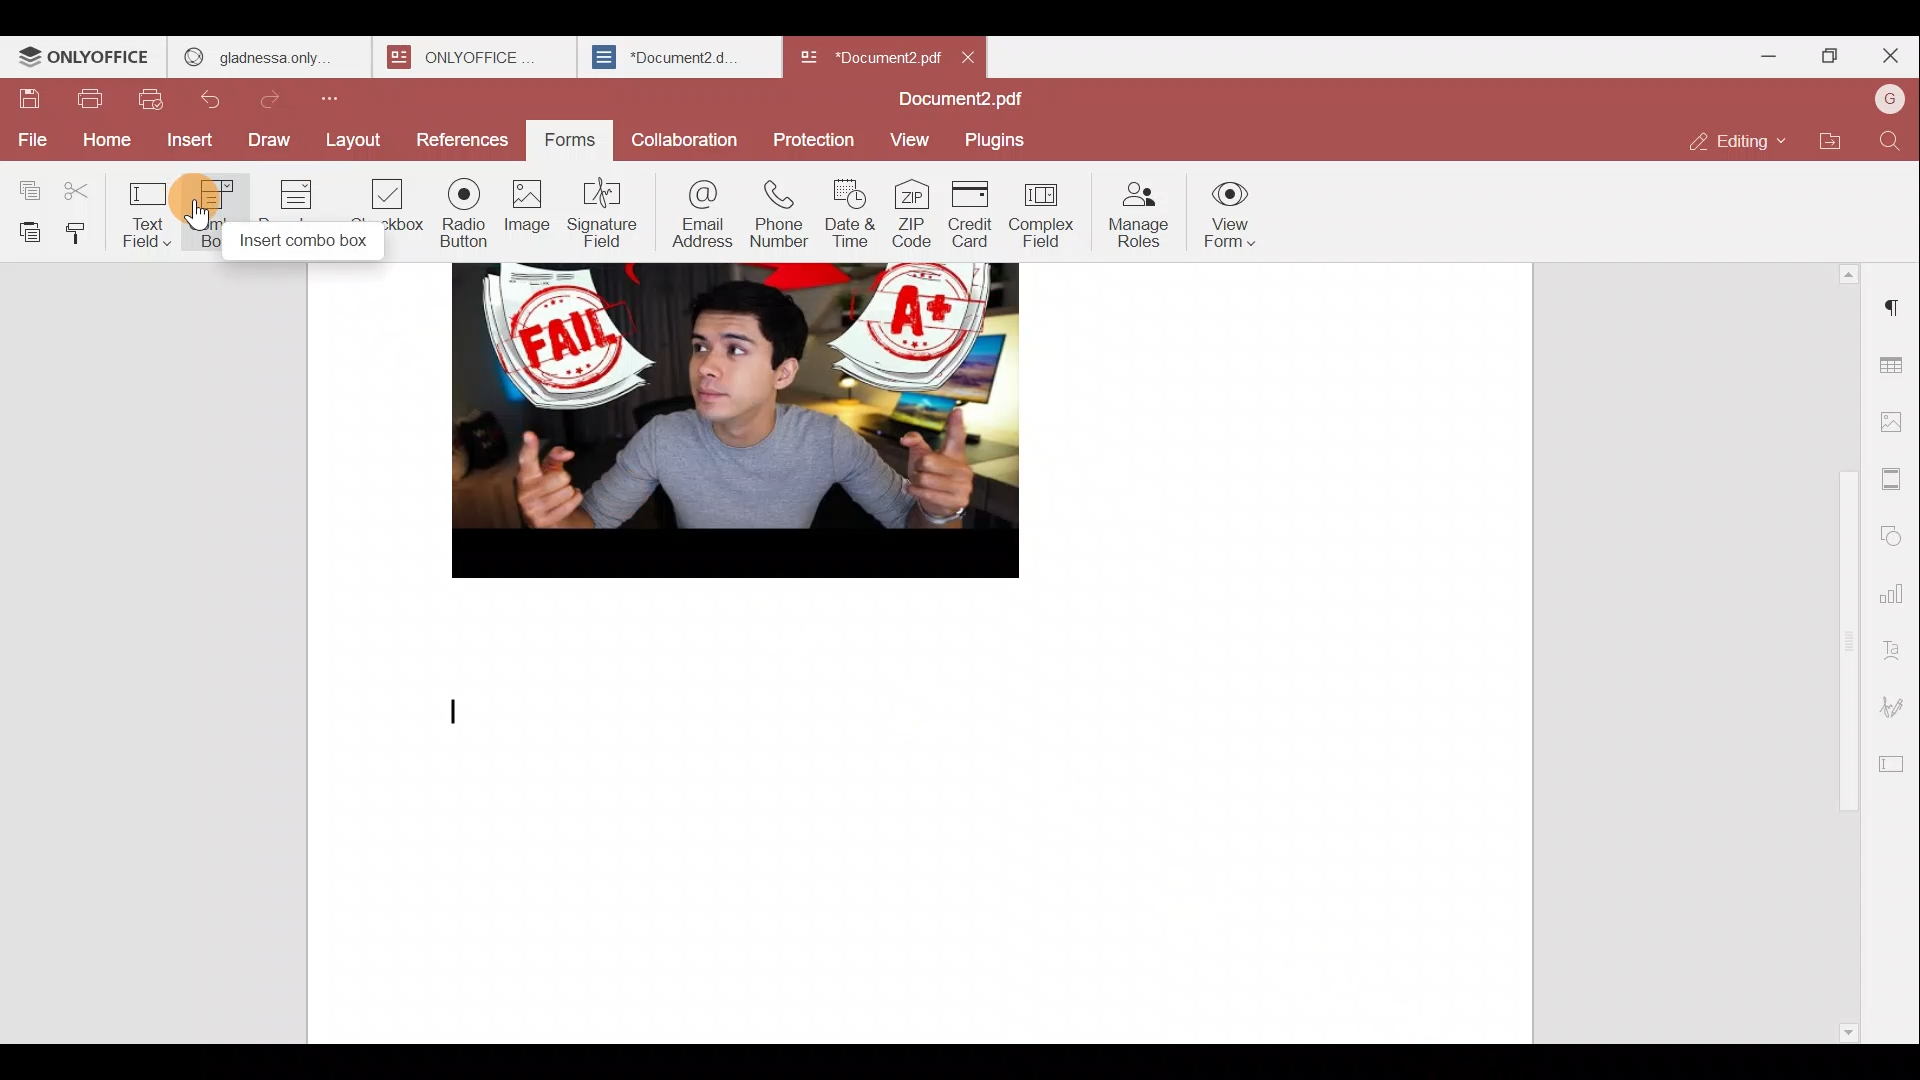 This screenshot has width=1920, height=1080. I want to click on Redo, so click(280, 100).